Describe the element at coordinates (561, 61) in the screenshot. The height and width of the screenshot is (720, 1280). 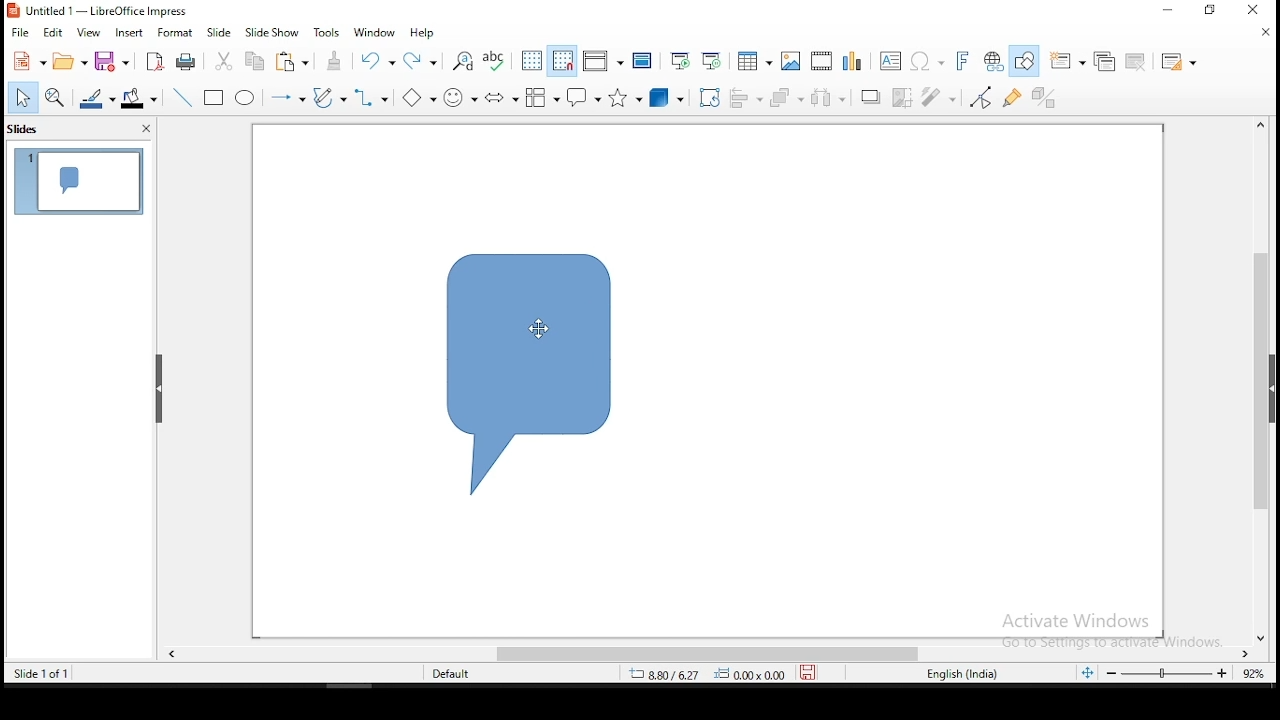
I see `snap to grid` at that location.